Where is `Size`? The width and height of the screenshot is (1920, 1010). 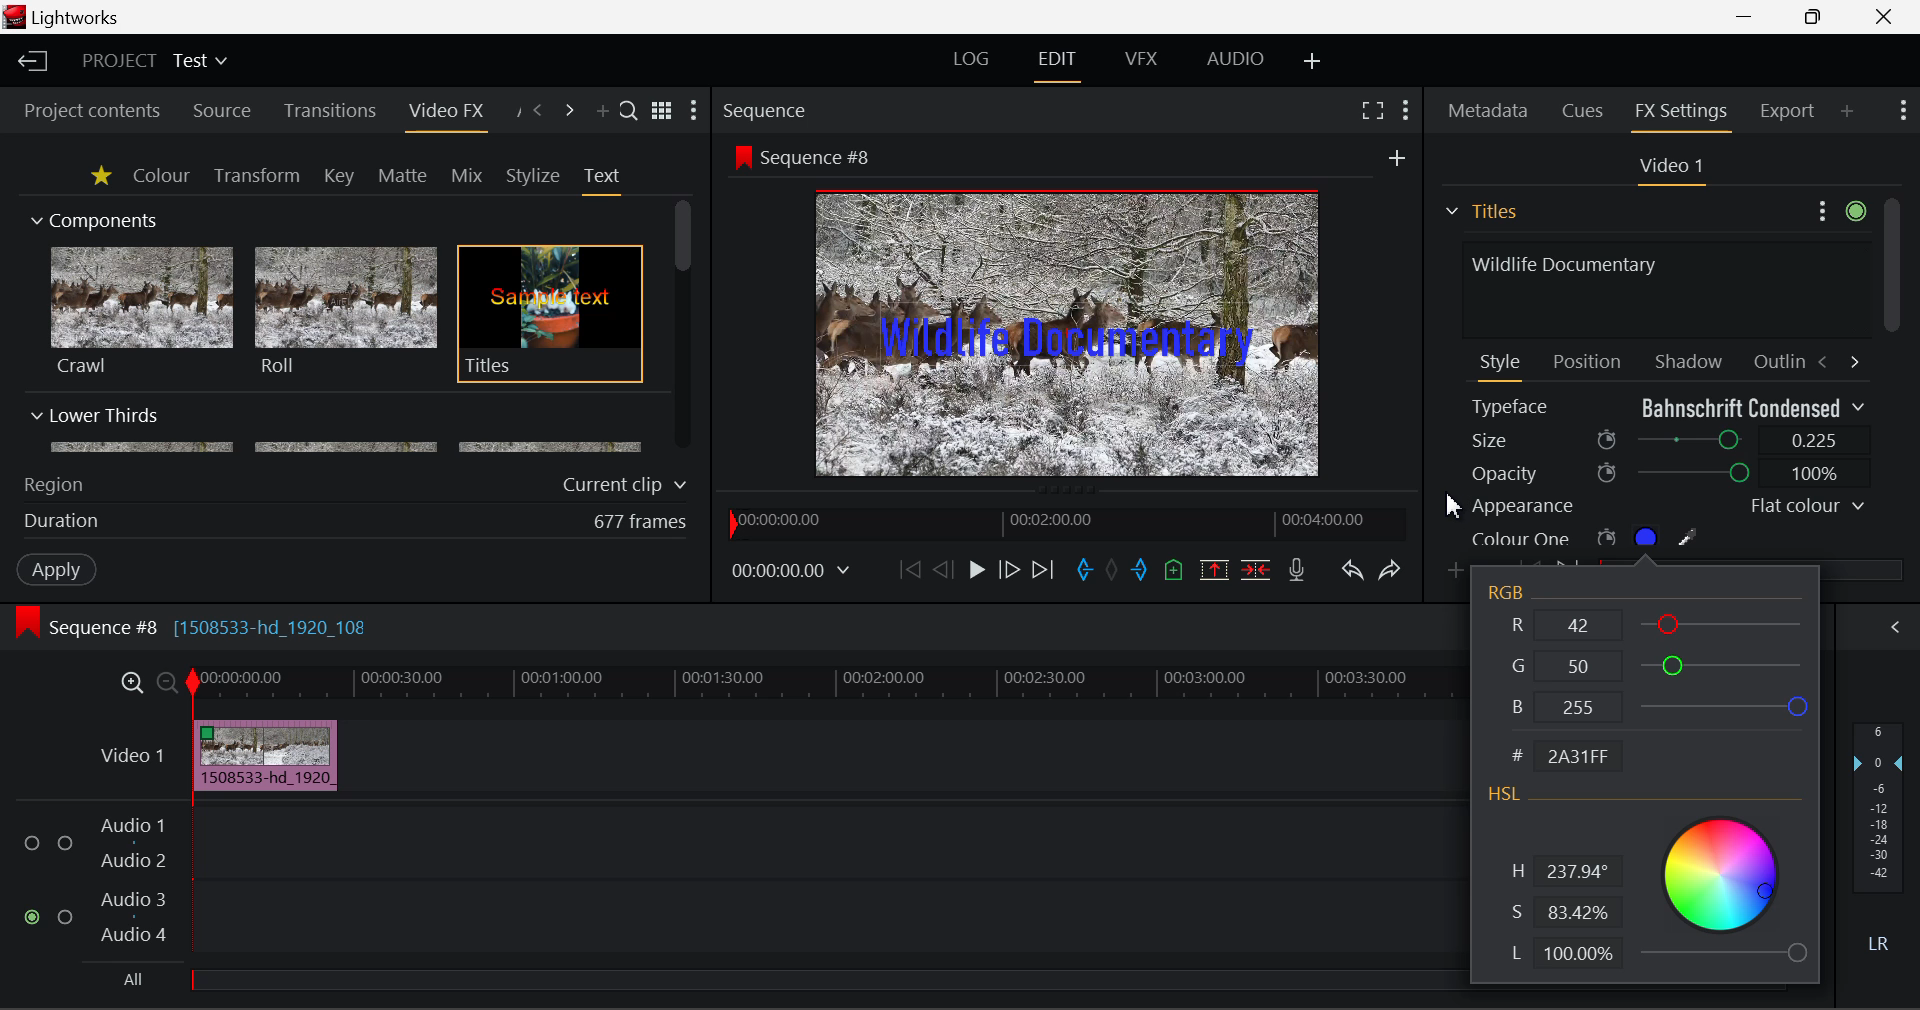 Size is located at coordinates (1670, 438).